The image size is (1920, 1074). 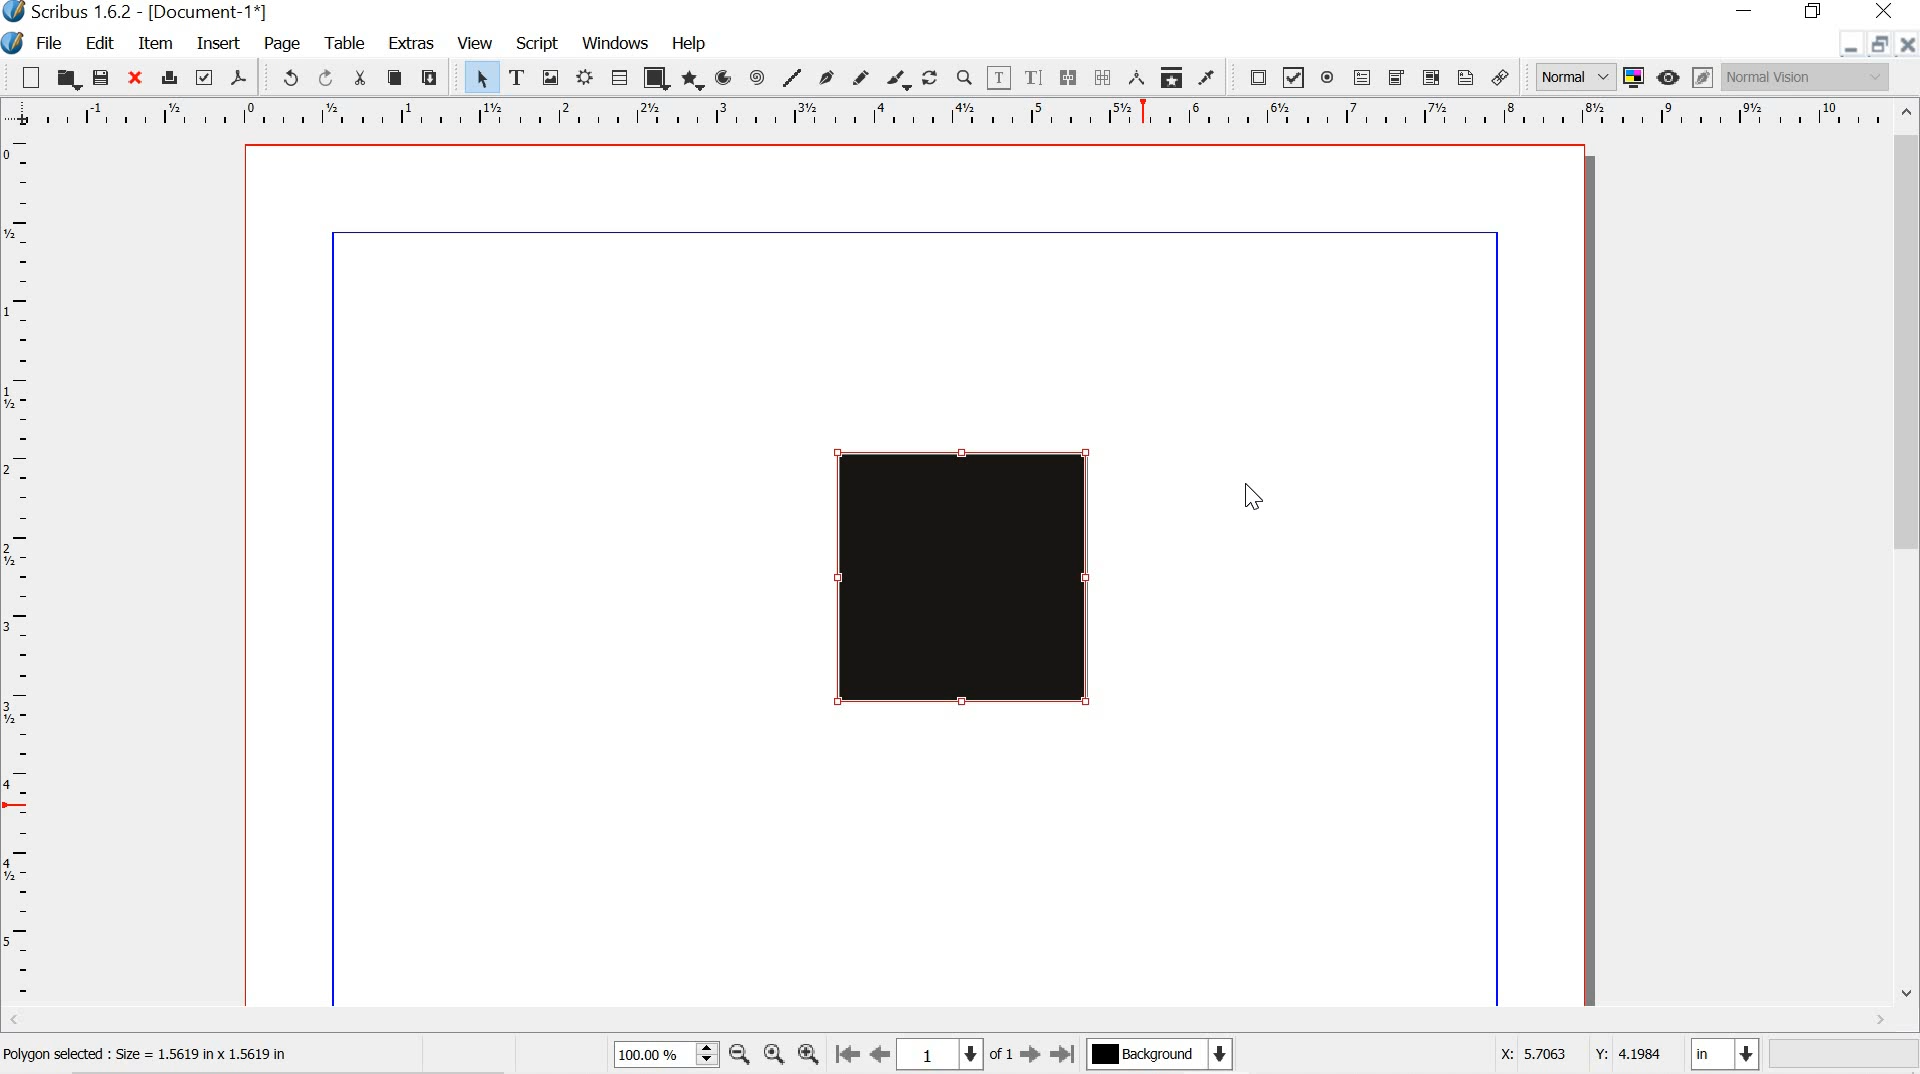 I want to click on scrollbar, so click(x=1906, y=557).